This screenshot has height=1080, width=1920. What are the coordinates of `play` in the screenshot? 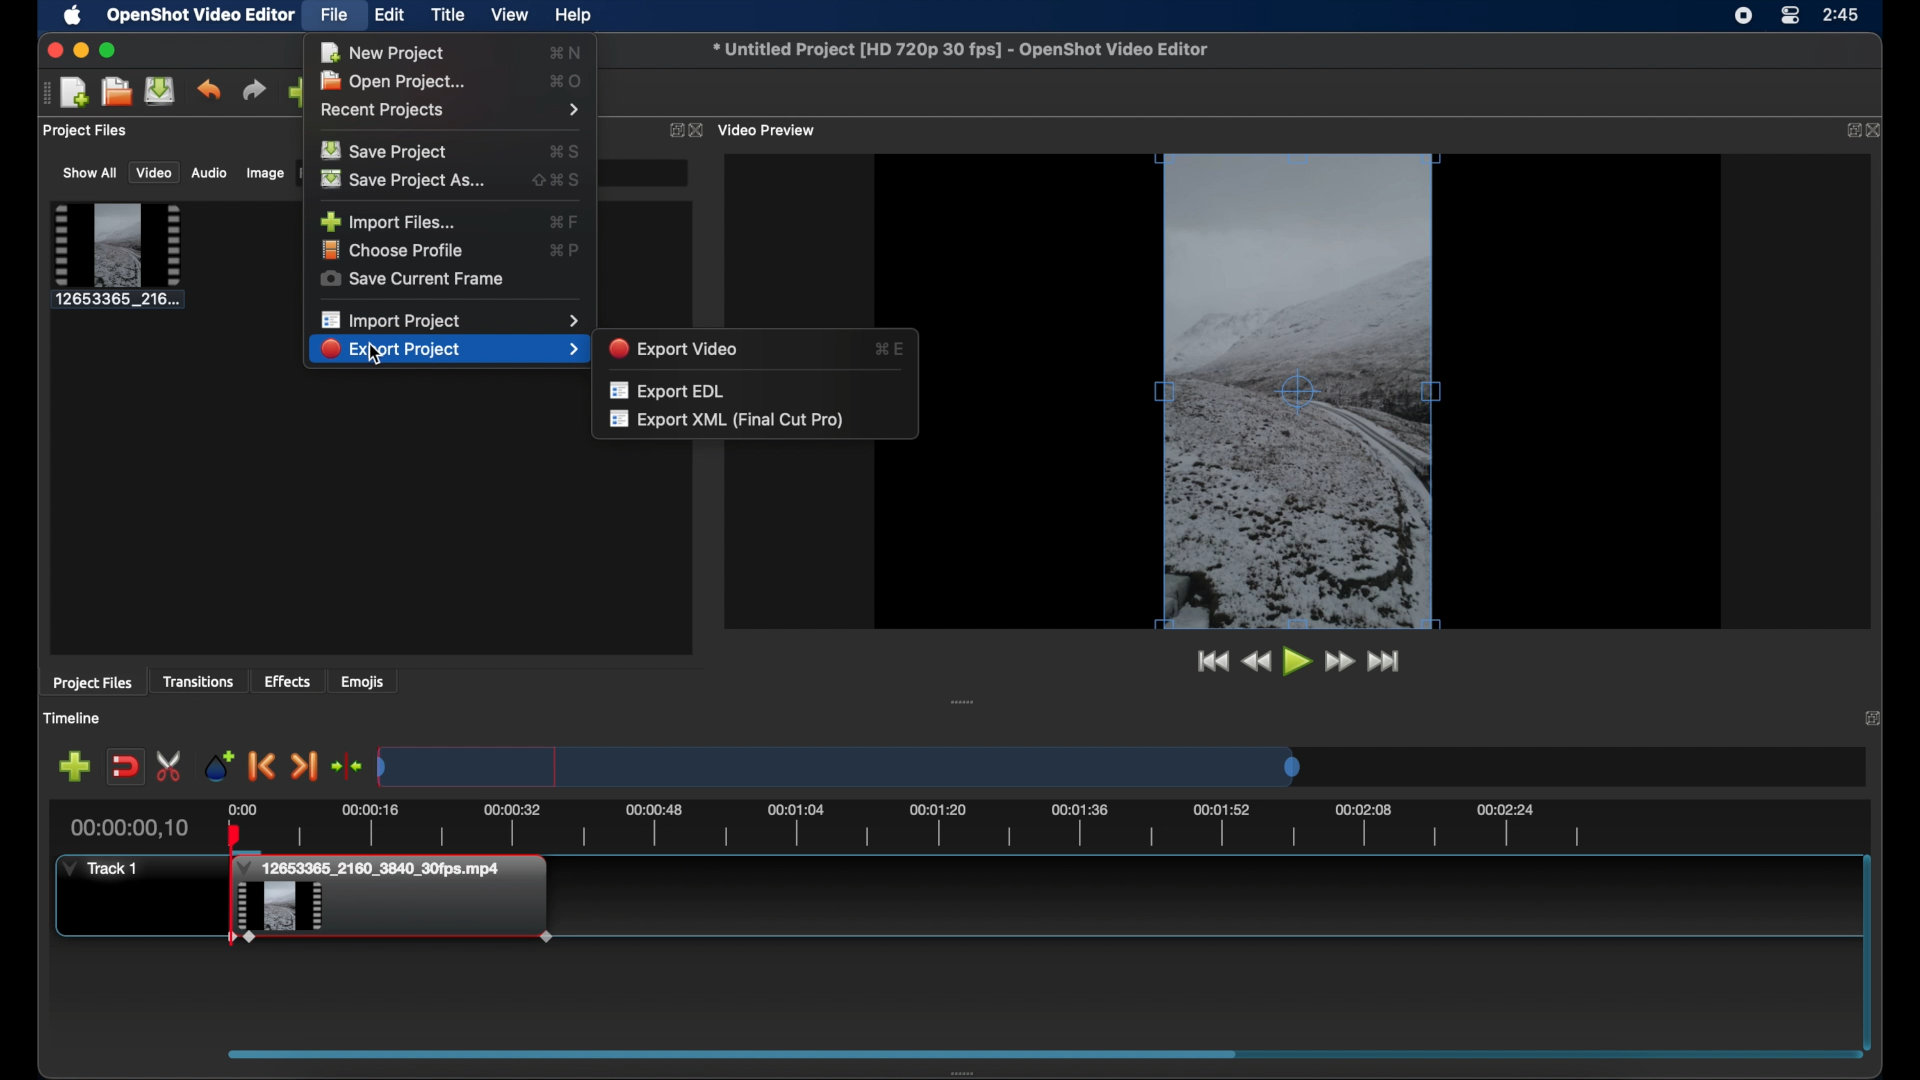 It's located at (1296, 662).